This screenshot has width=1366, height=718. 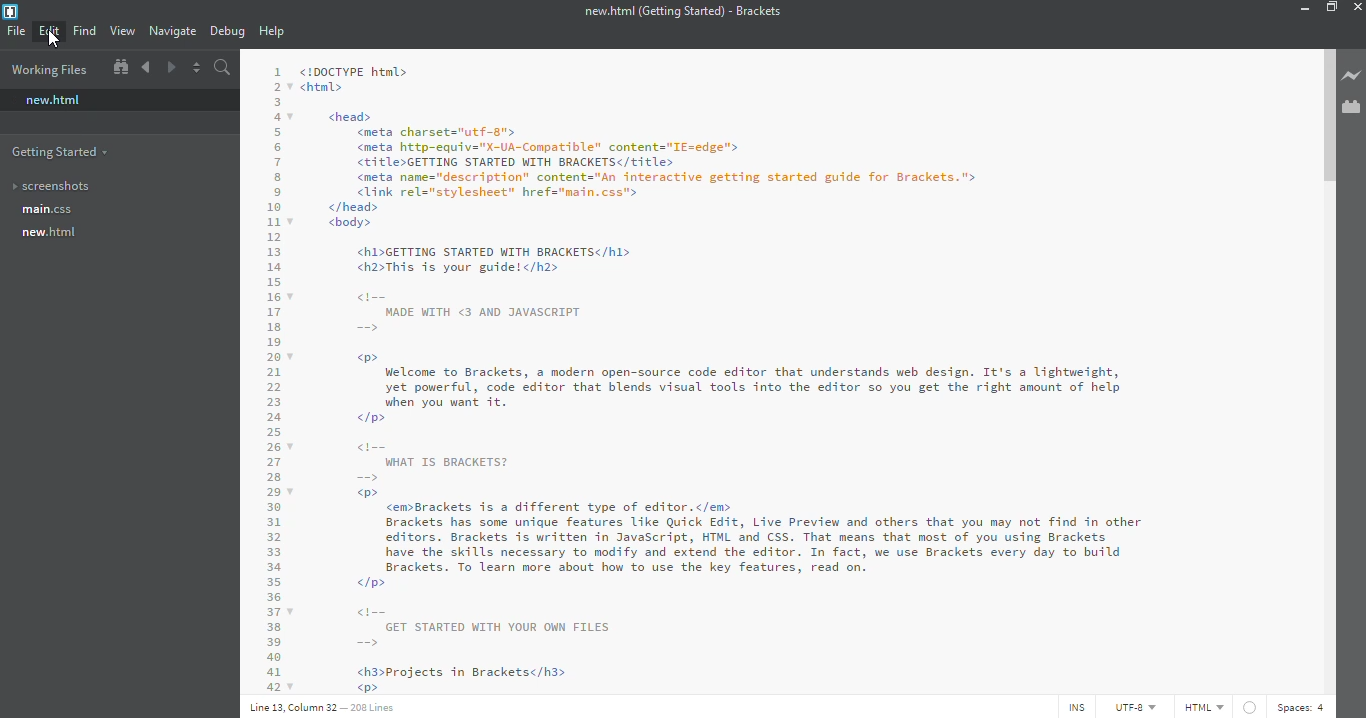 What do you see at coordinates (273, 32) in the screenshot?
I see `help` at bounding box center [273, 32].